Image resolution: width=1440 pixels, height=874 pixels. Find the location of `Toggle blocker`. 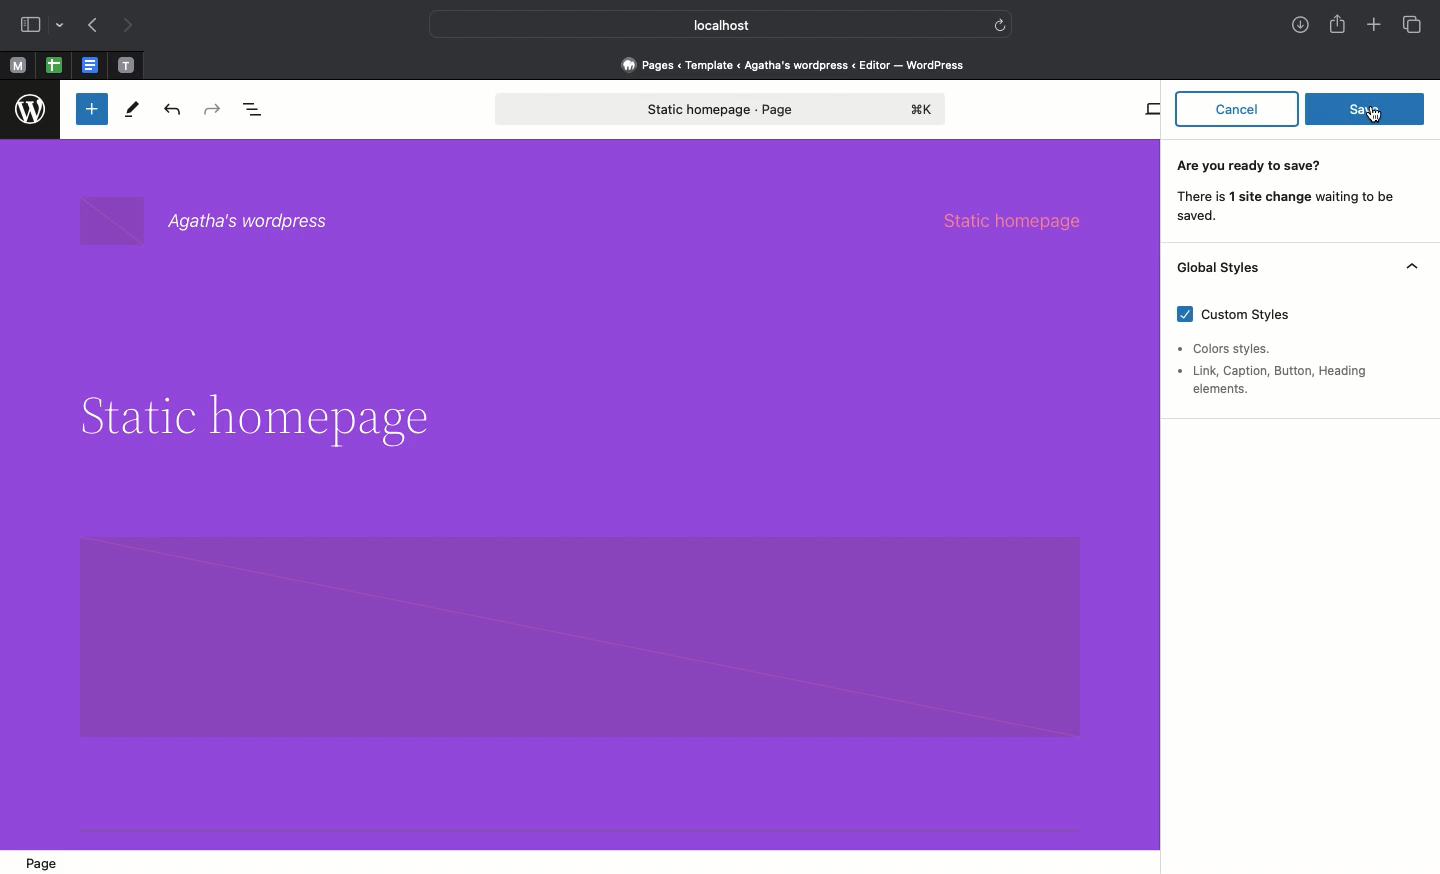

Toggle blocker is located at coordinates (92, 109).